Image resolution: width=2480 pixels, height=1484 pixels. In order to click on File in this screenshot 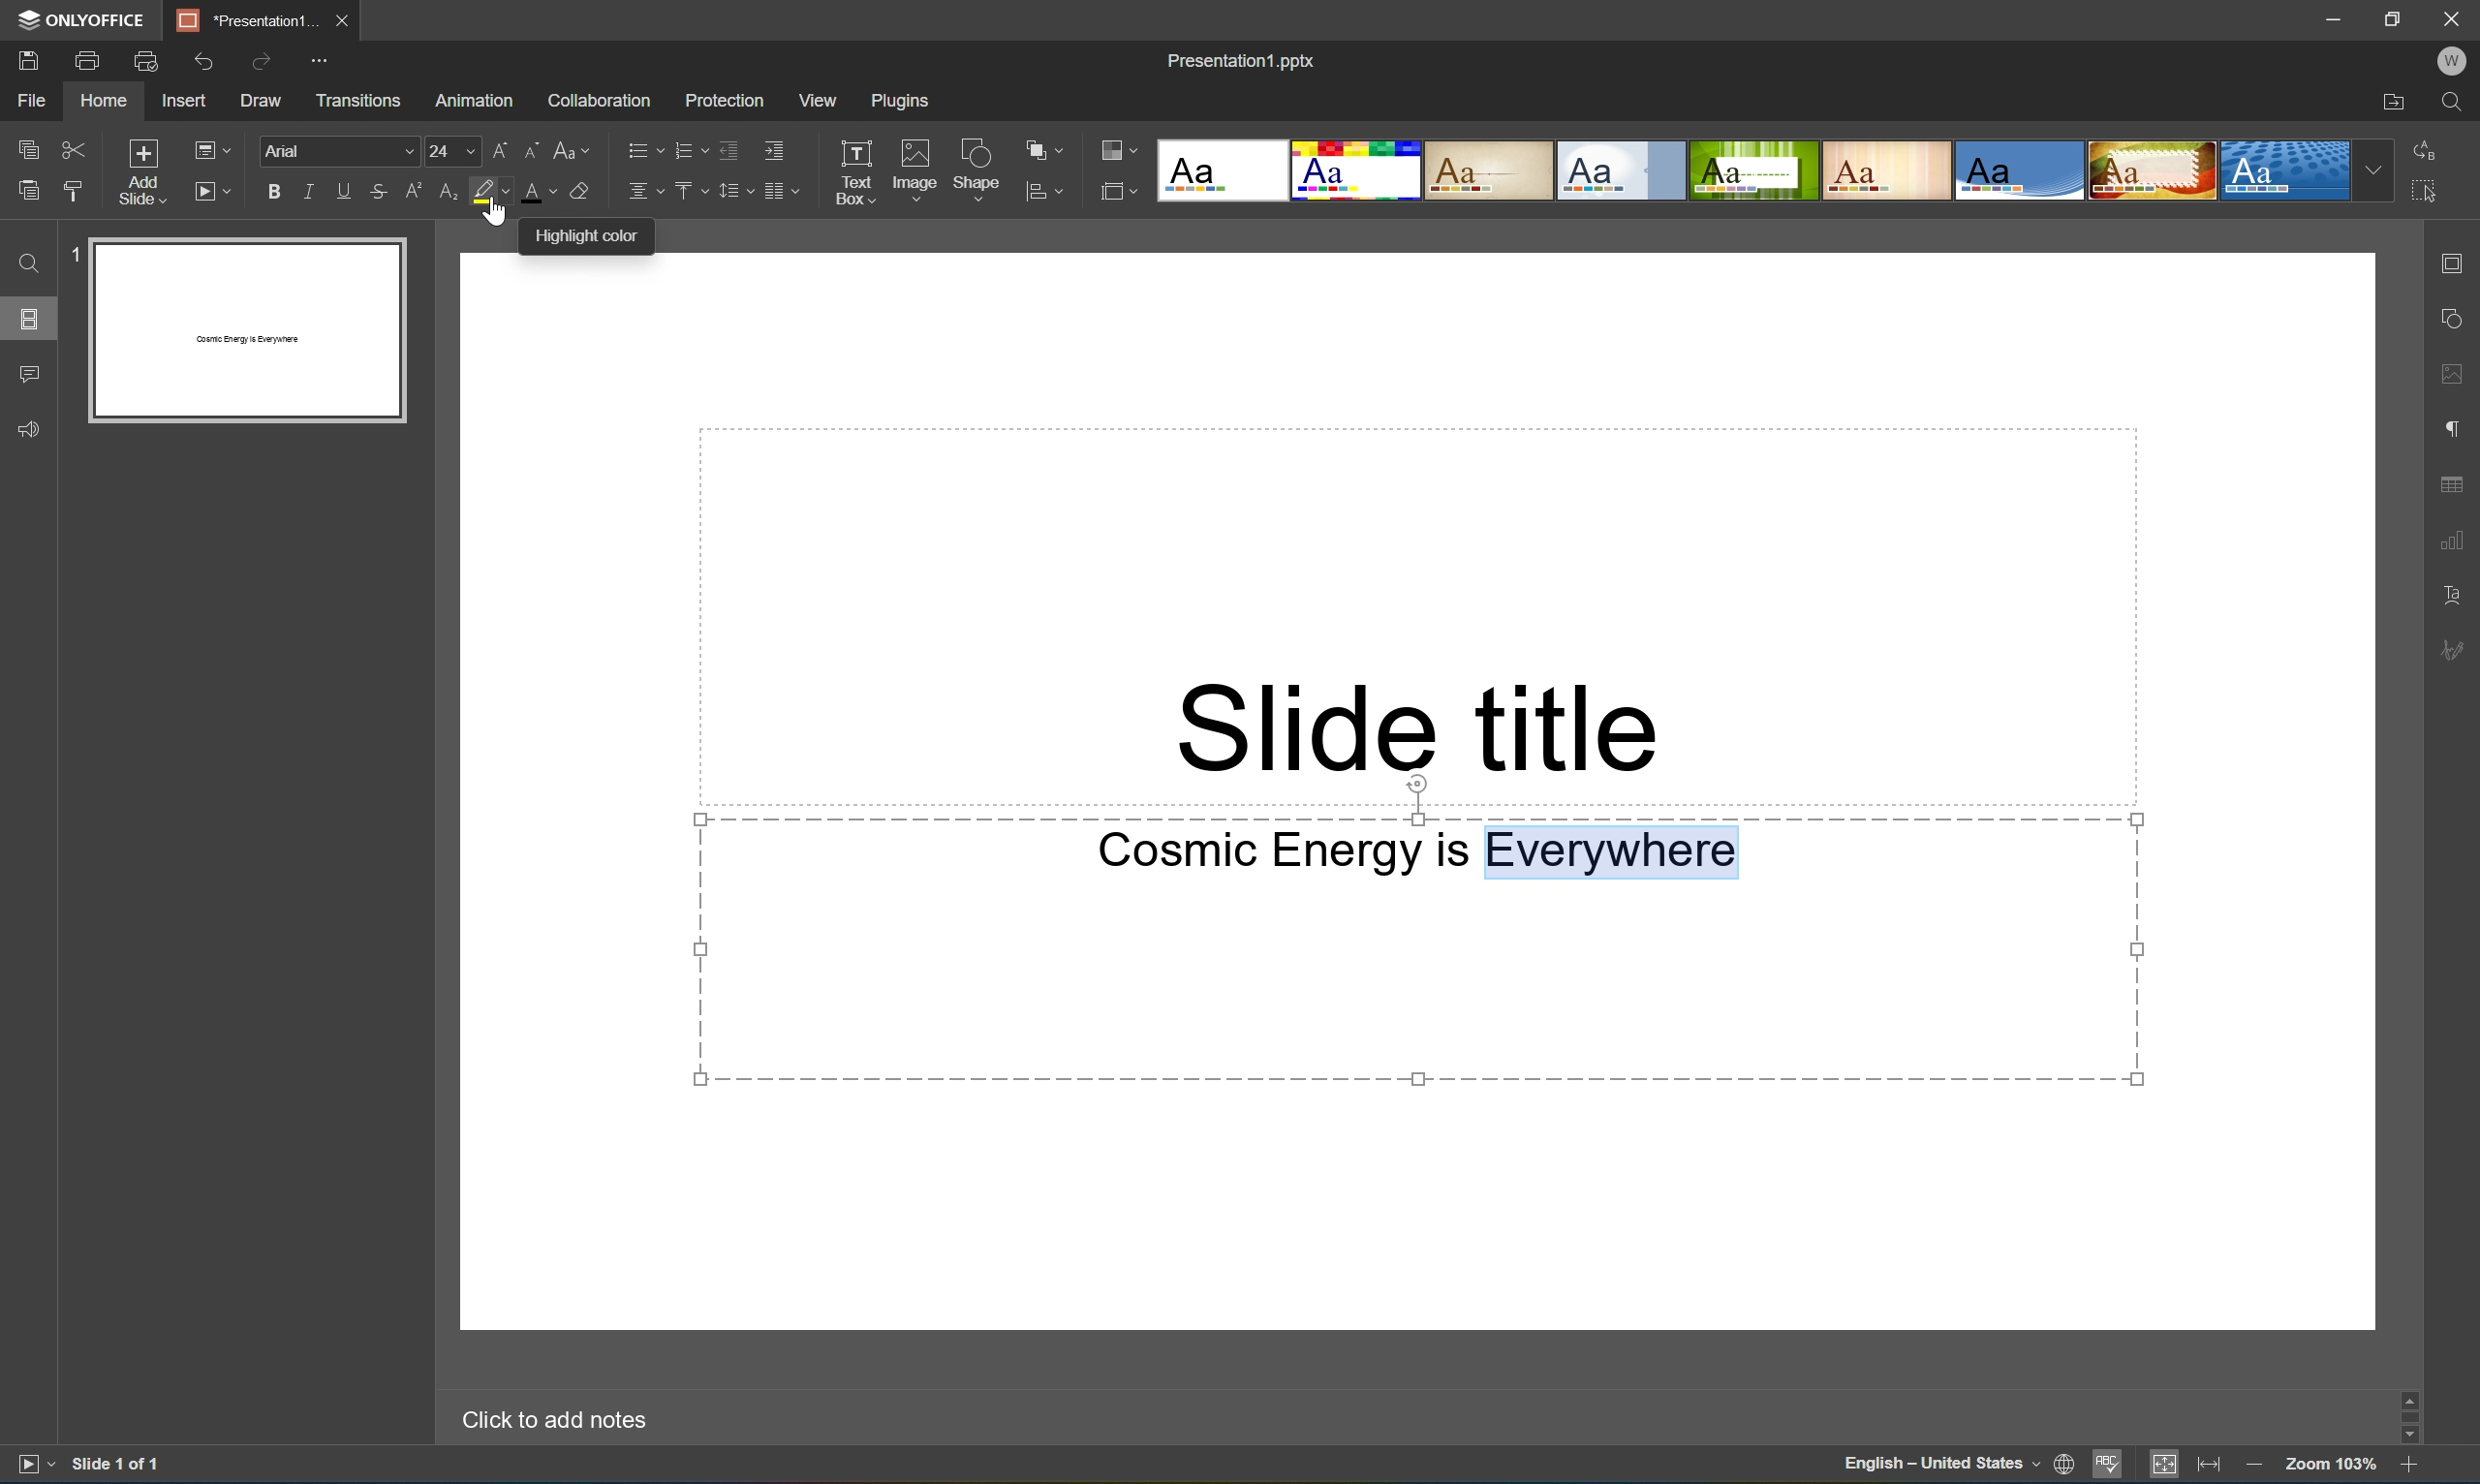, I will do `click(31, 101)`.